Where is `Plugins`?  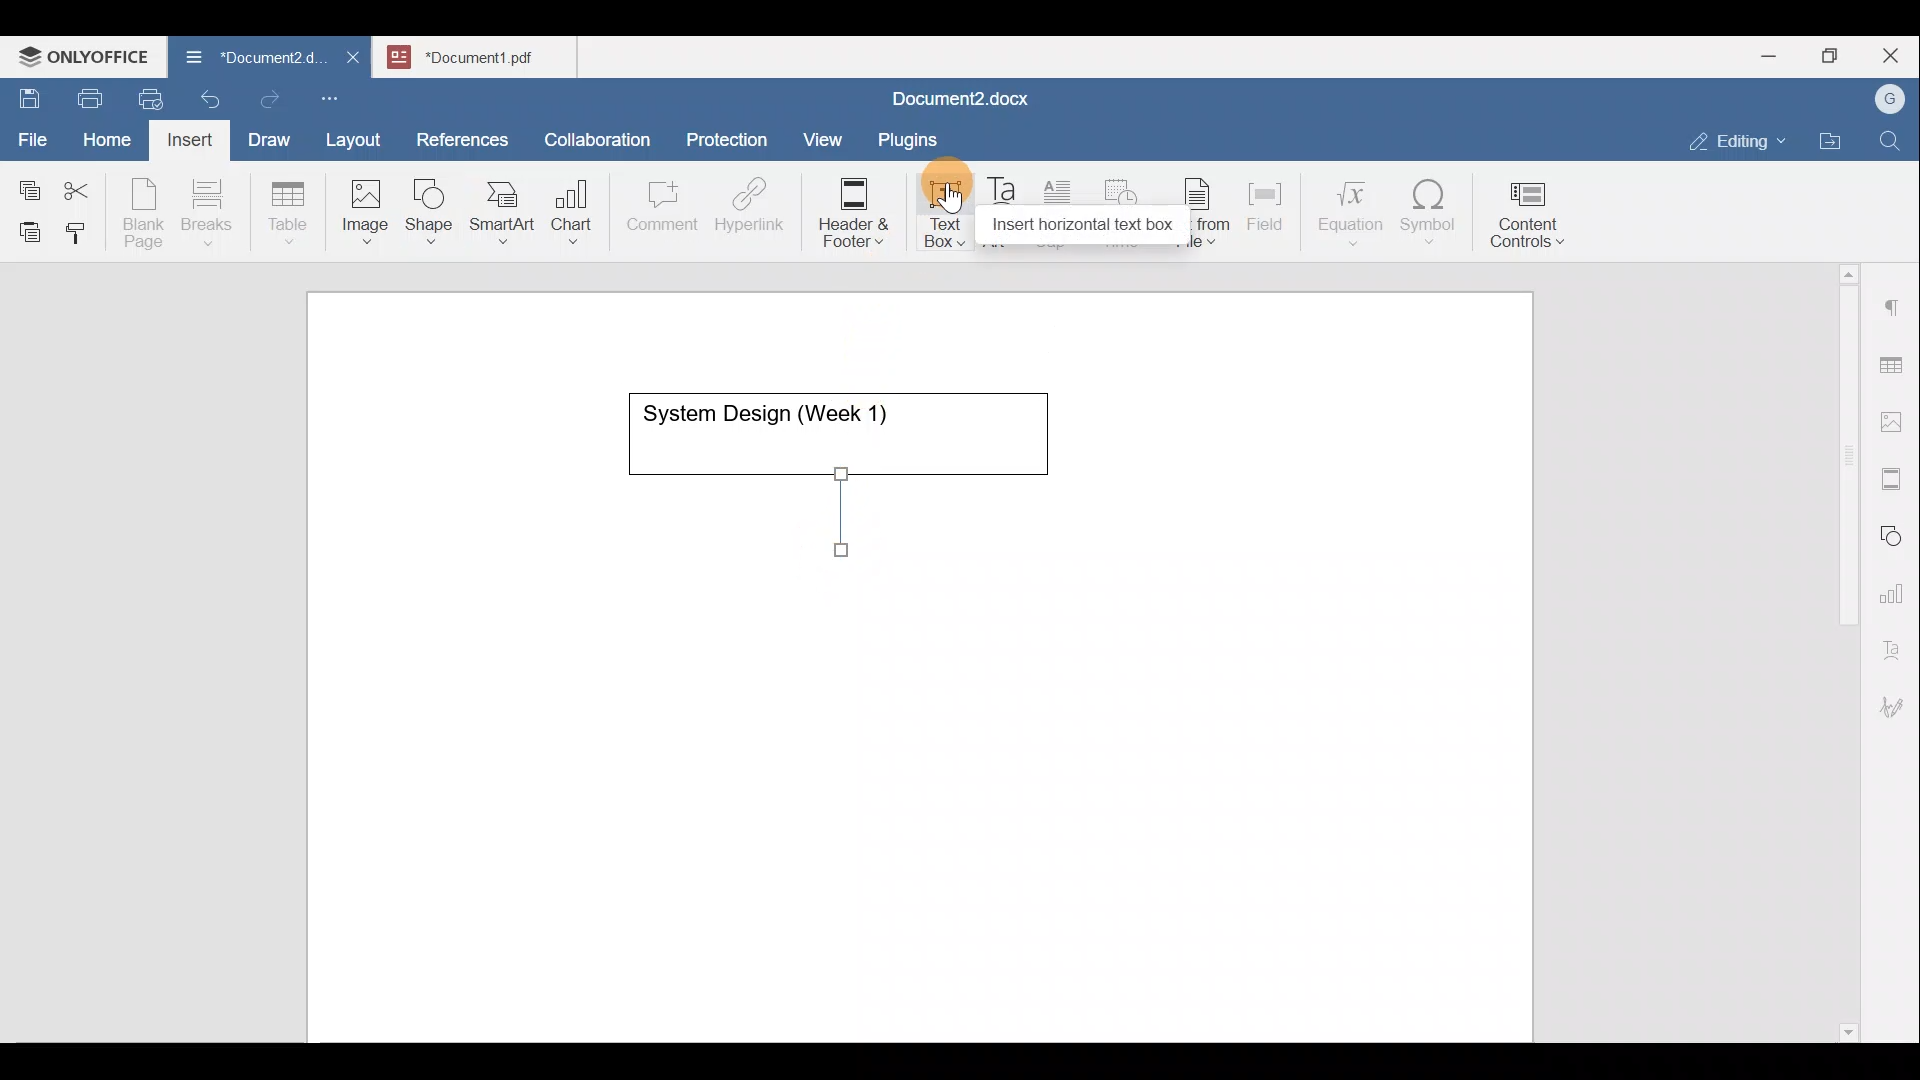
Plugins is located at coordinates (914, 137).